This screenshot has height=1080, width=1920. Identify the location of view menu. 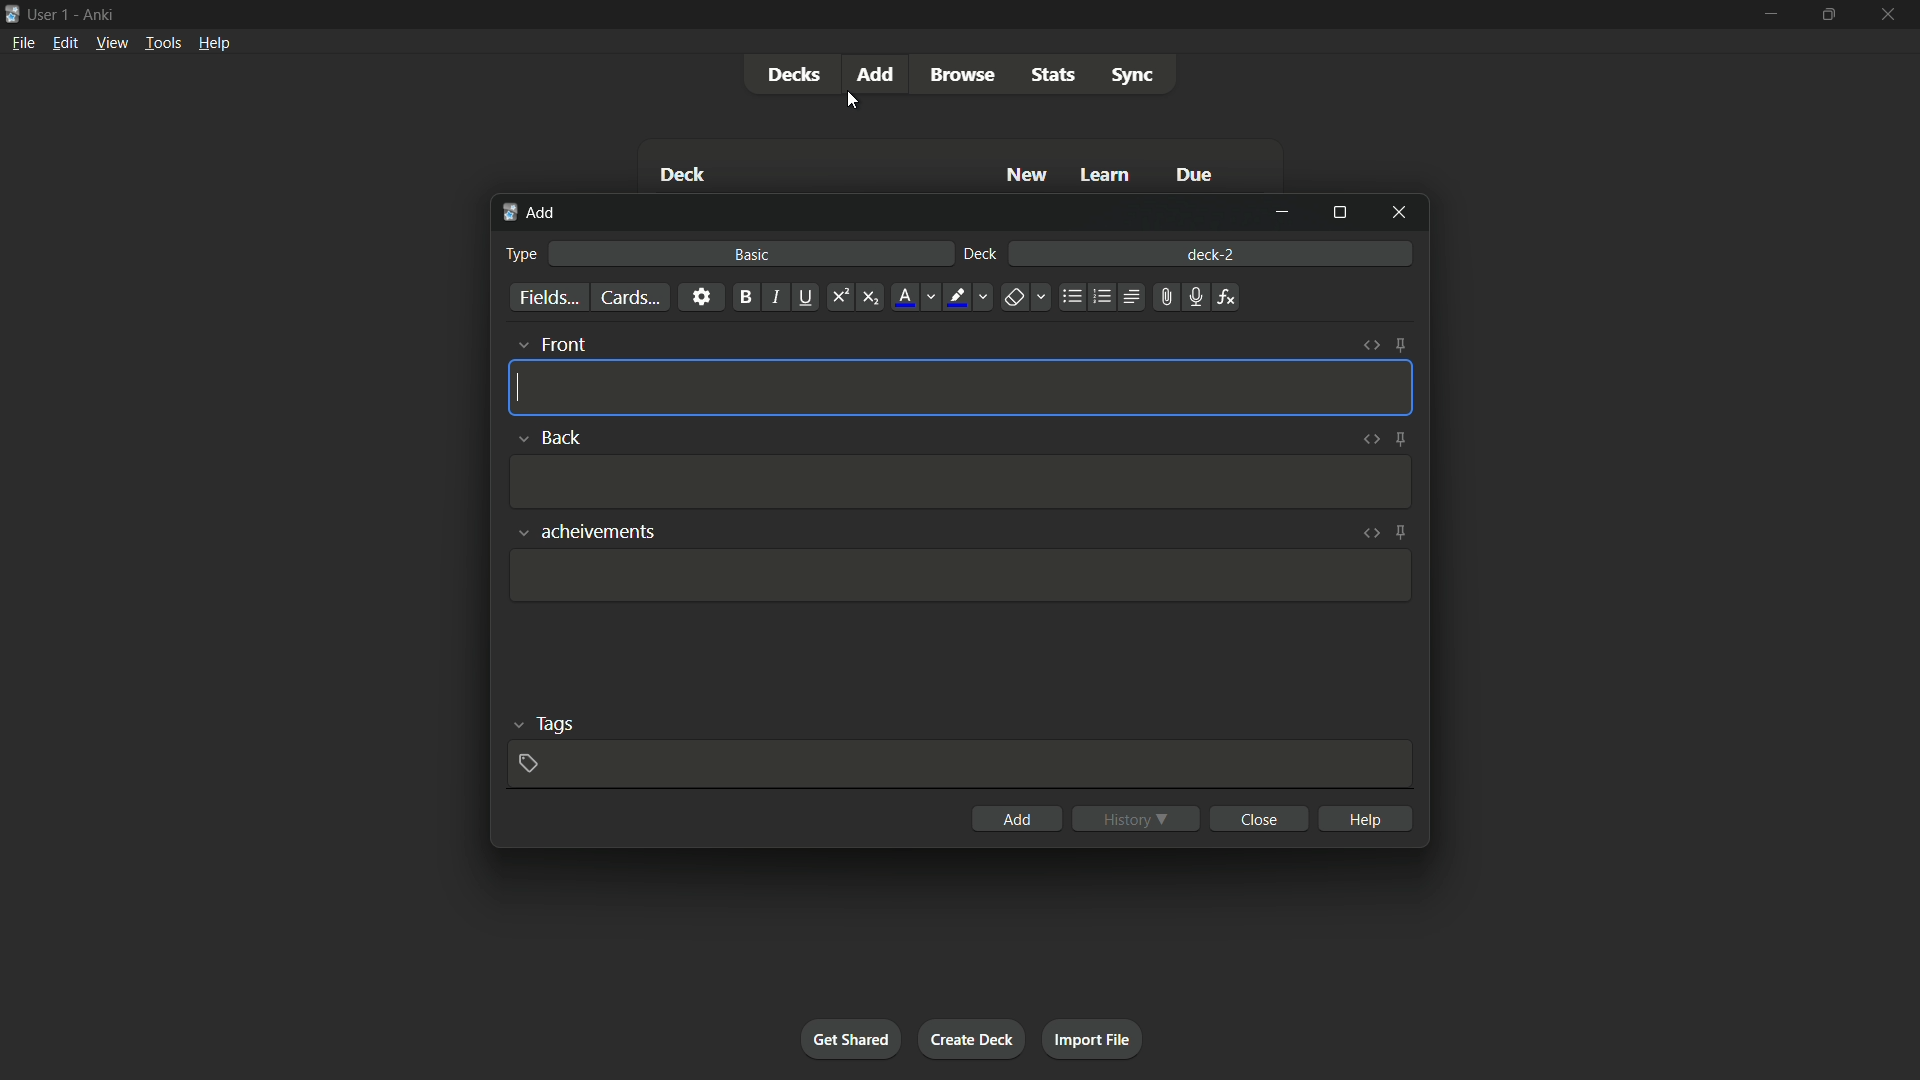
(112, 43).